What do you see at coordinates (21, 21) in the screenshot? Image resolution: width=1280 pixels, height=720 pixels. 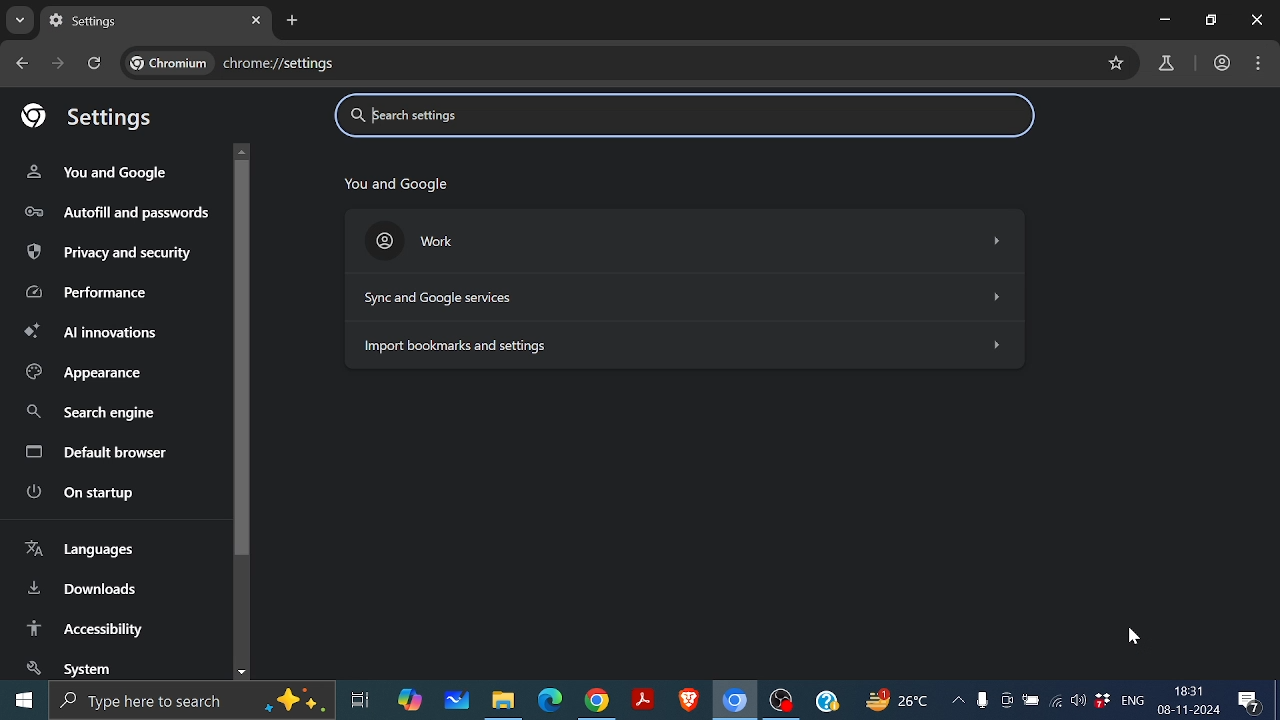 I see `Search tabs` at bounding box center [21, 21].